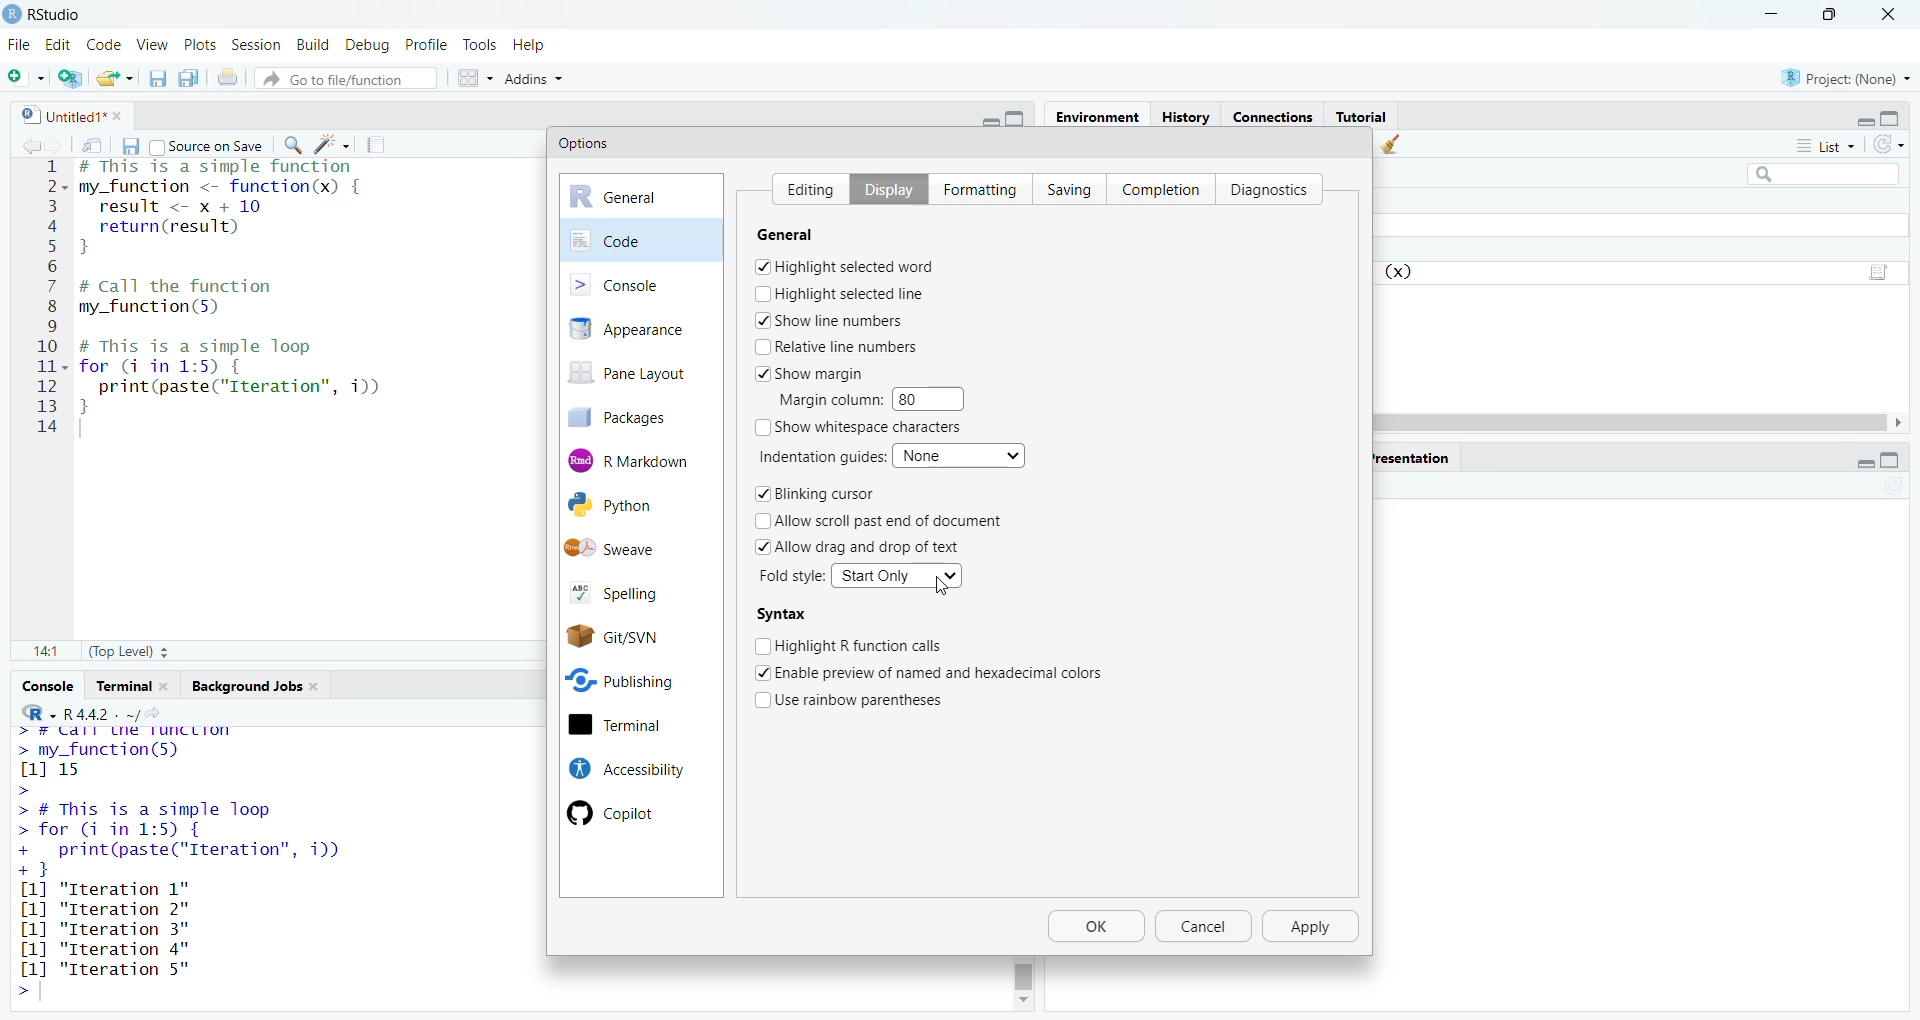 The image size is (1920, 1020). Describe the element at coordinates (311, 41) in the screenshot. I see `build` at that location.